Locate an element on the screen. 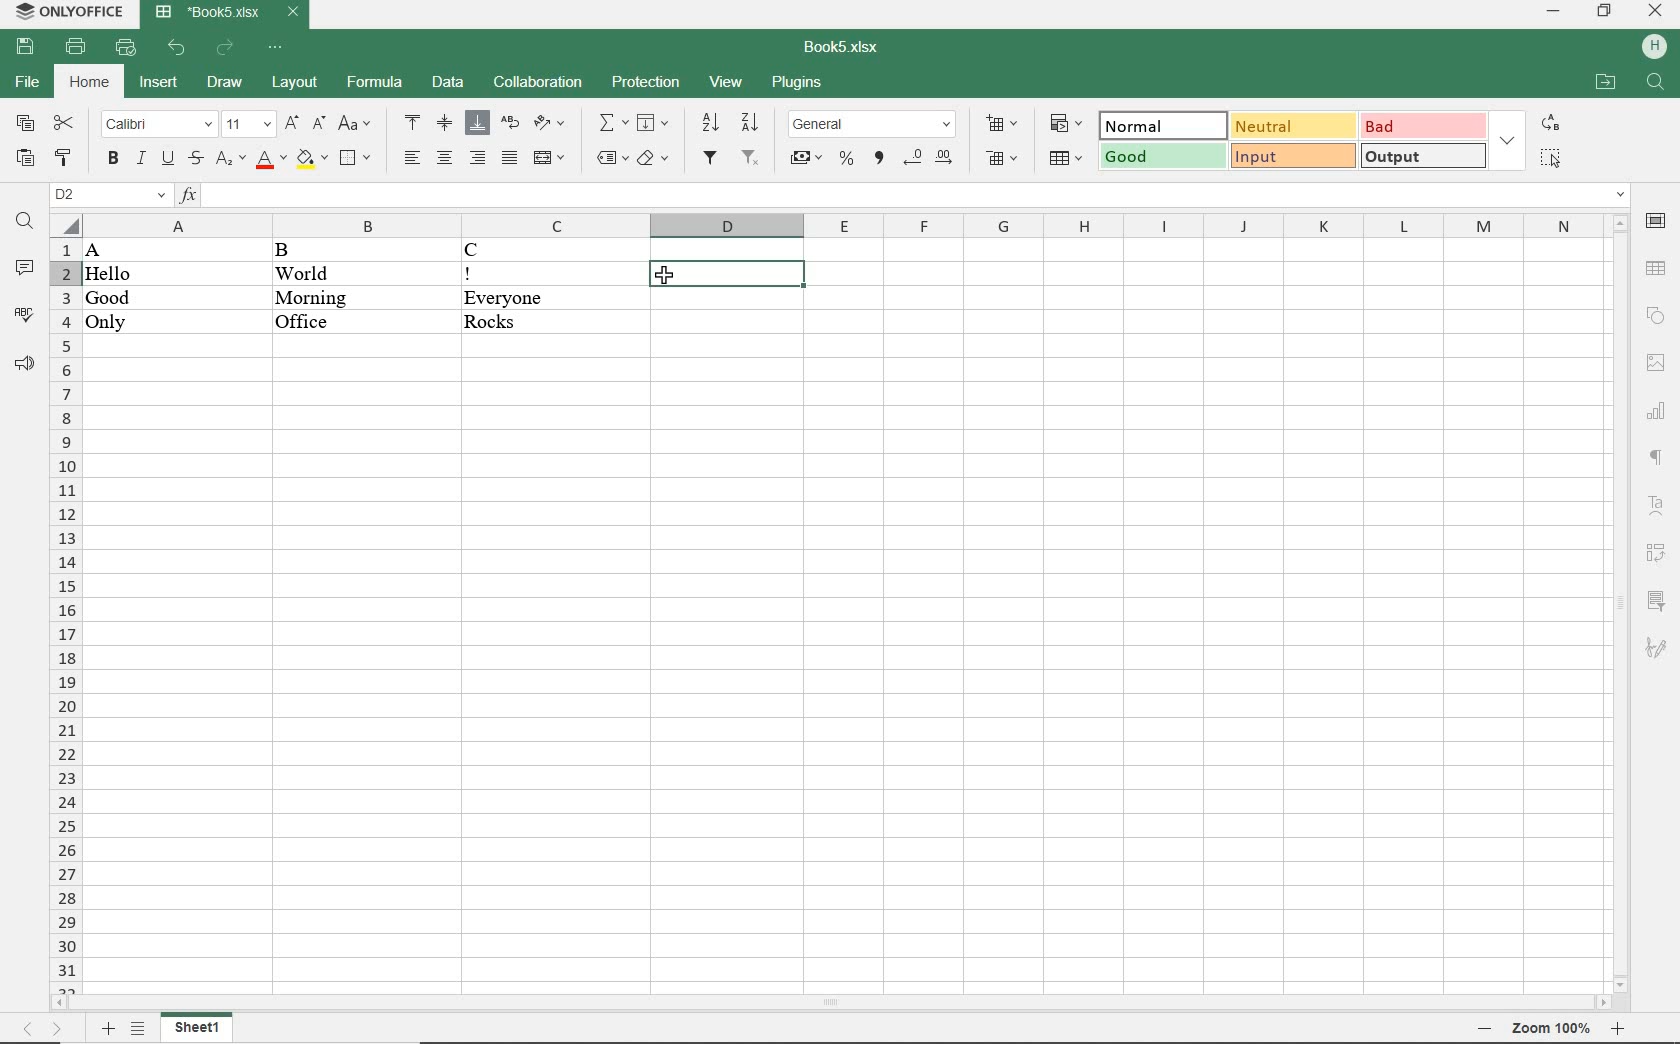 Image resolution: width=1680 pixels, height=1044 pixels. font size is located at coordinates (248, 125).